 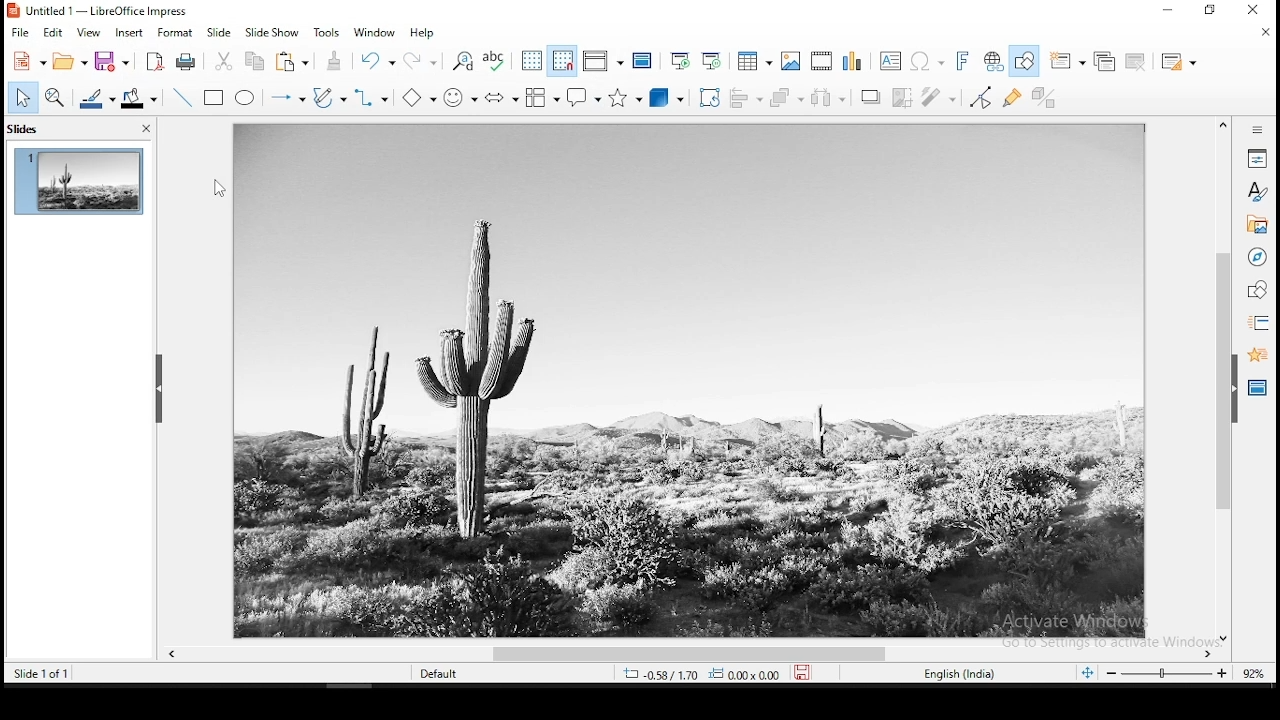 I want to click on minimize, so click(x=1166, y=11).